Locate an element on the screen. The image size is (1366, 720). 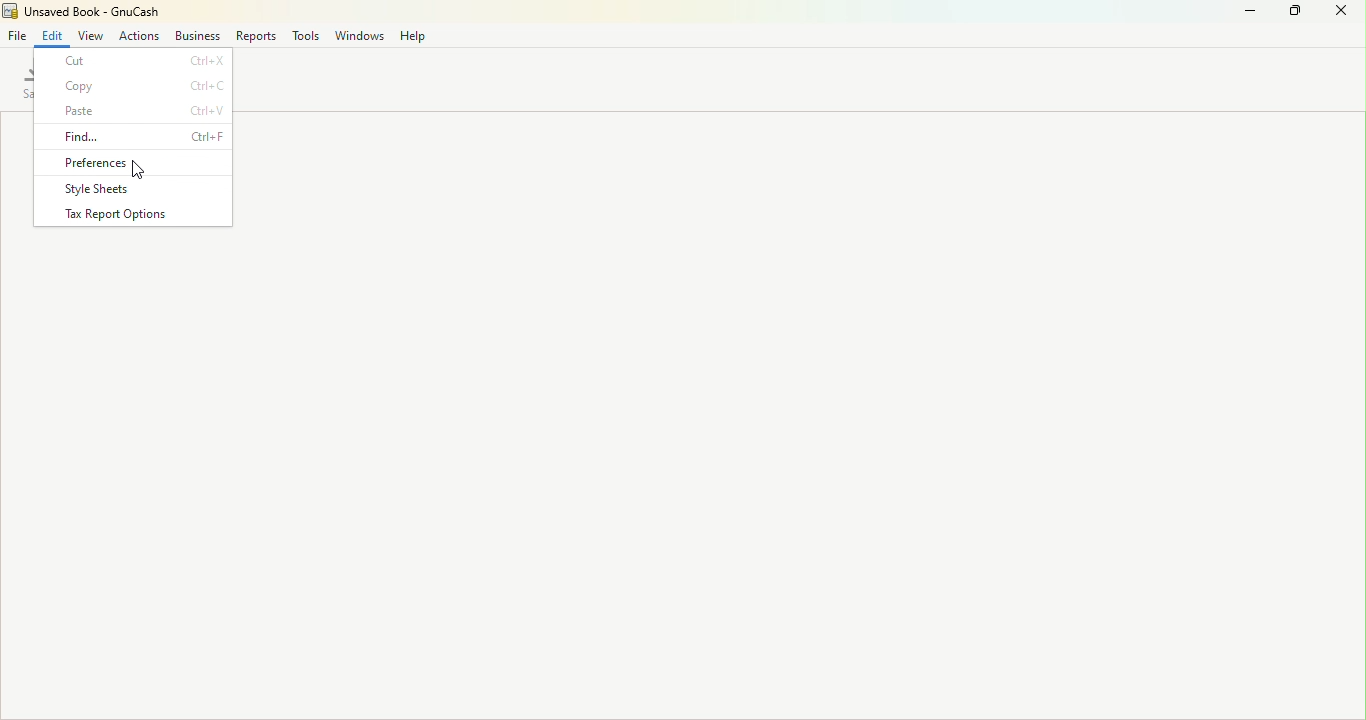
Business is located at coordinates (198, 36).